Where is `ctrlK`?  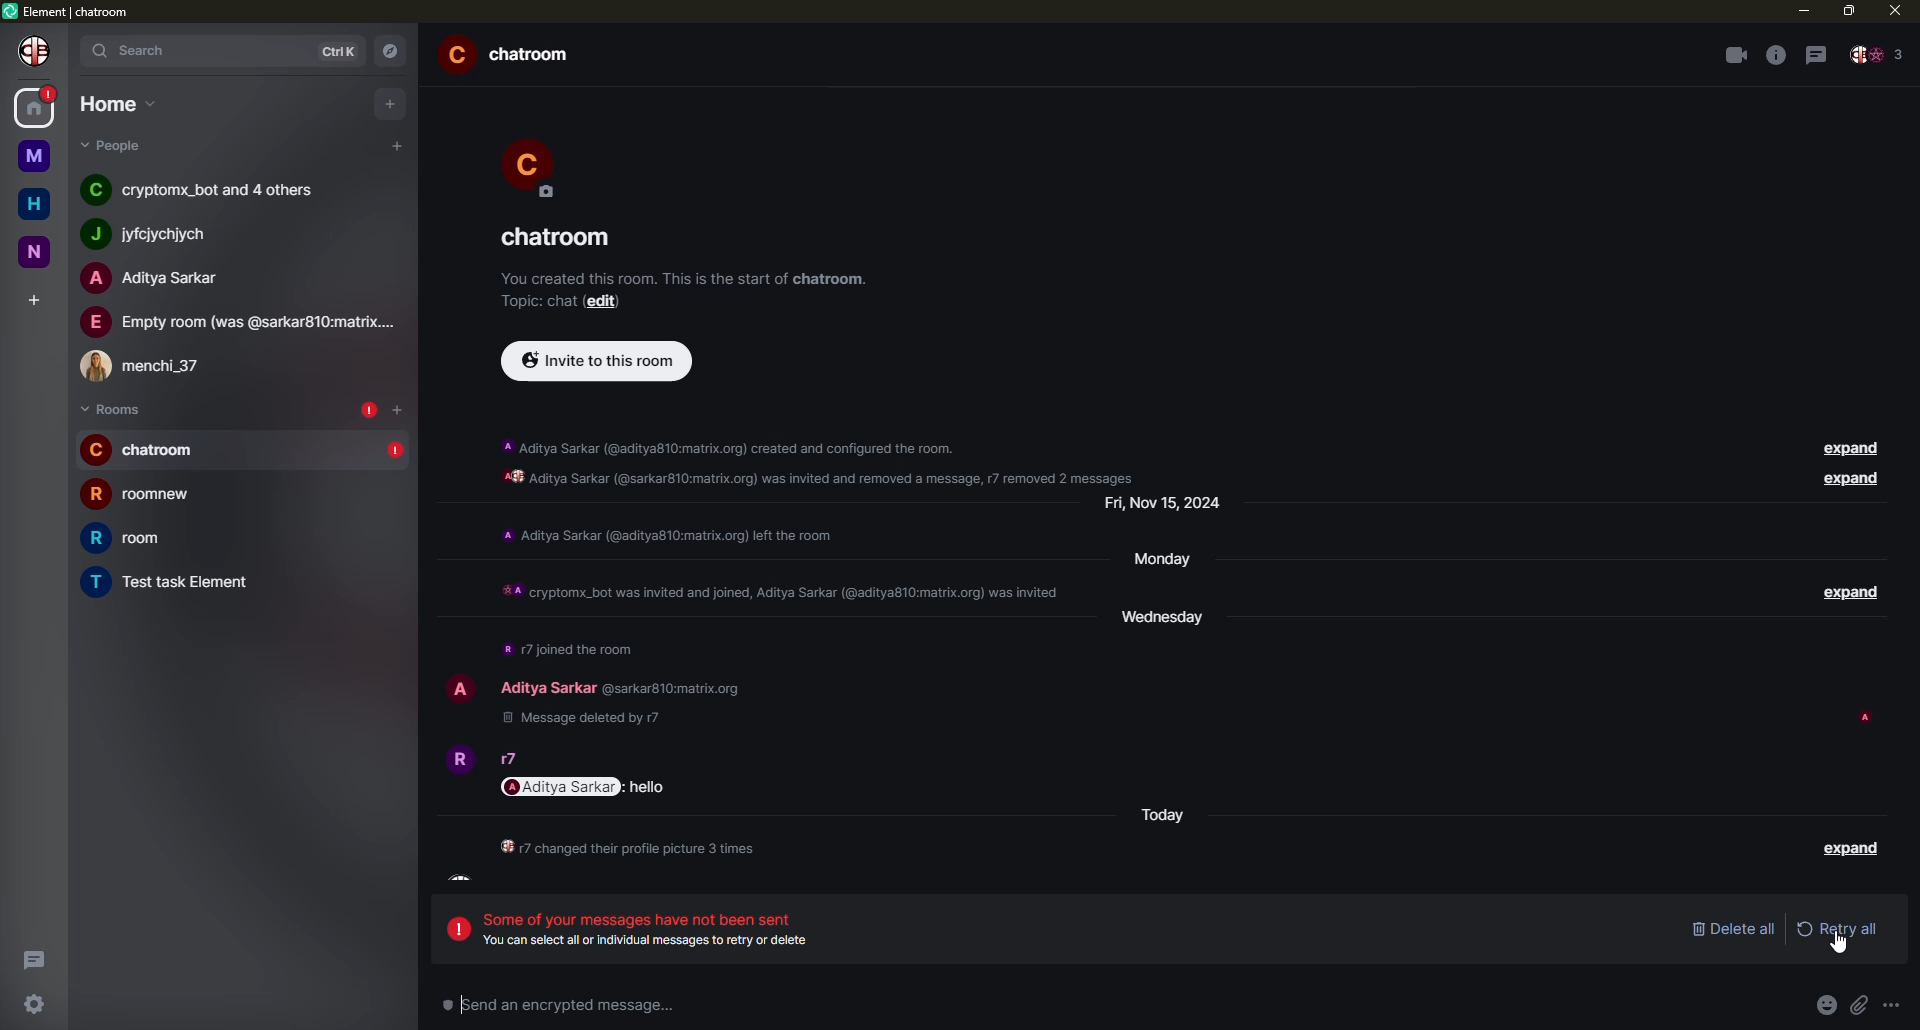
ctrlK is located at coordinates (343, 49).